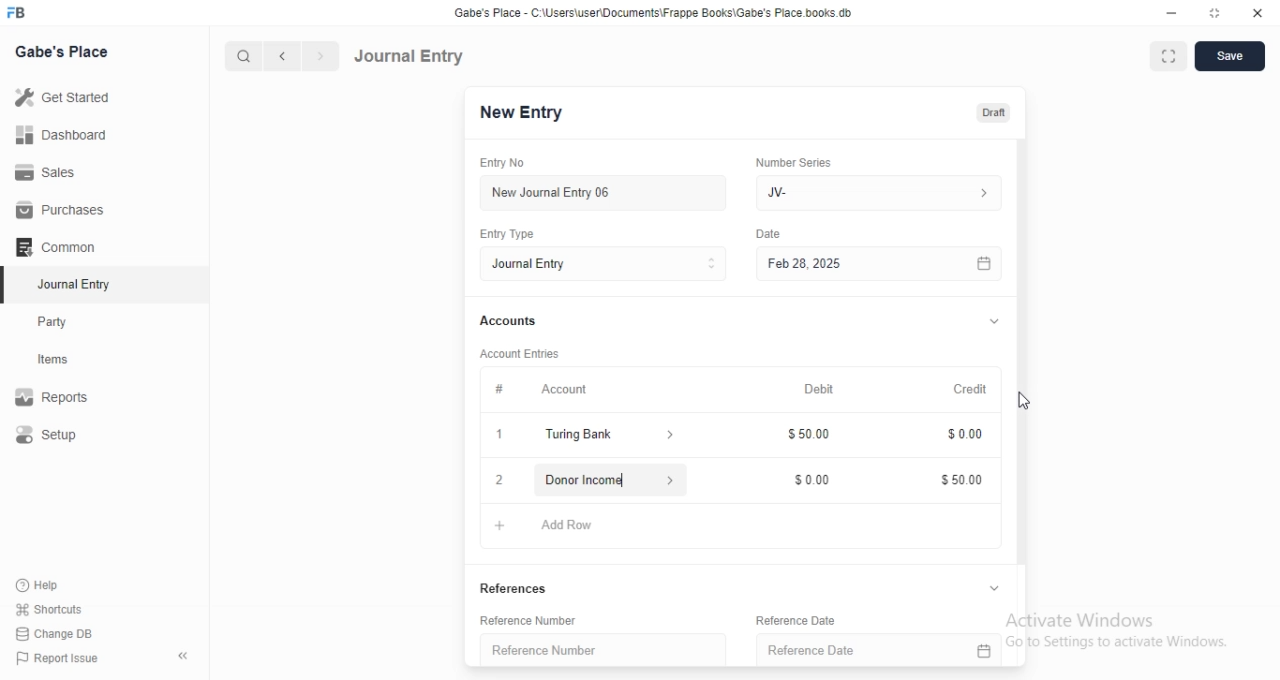  Describe the element at coordinates (606, 436) in the screenshot. I see `turing bank` at that location.